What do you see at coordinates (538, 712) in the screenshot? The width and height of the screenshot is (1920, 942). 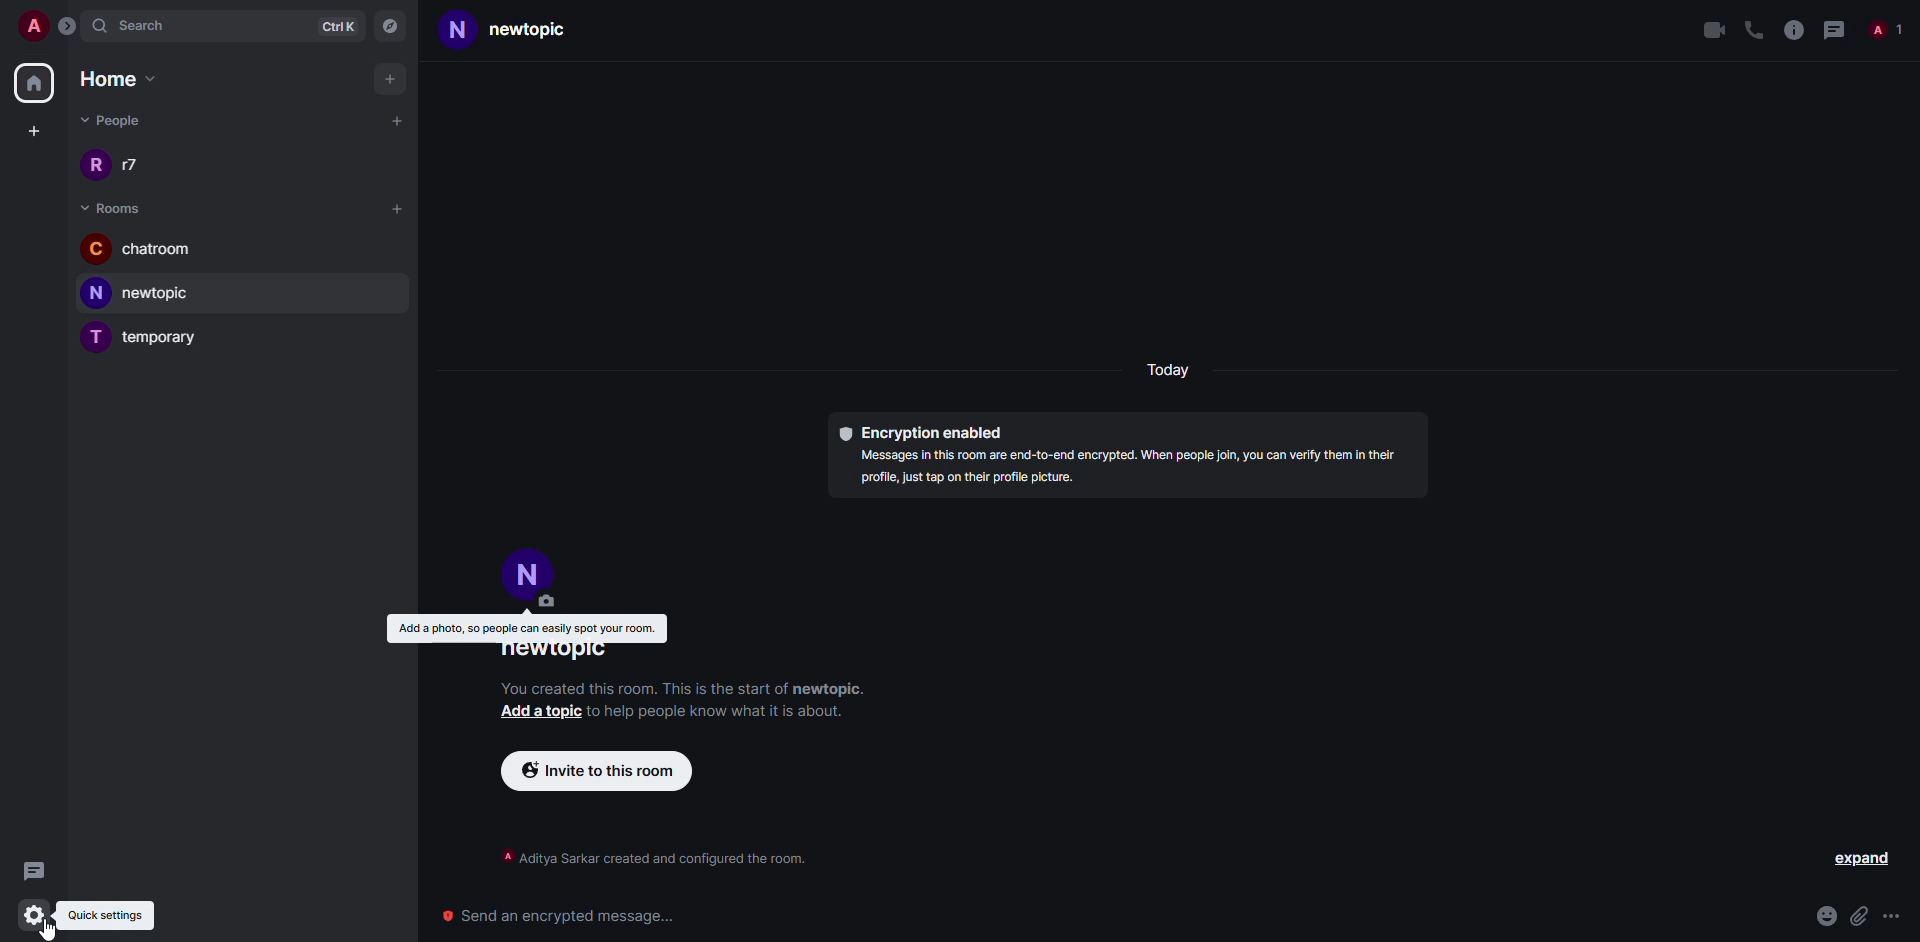 I see `add a topic` at bounding box center [538, 712].